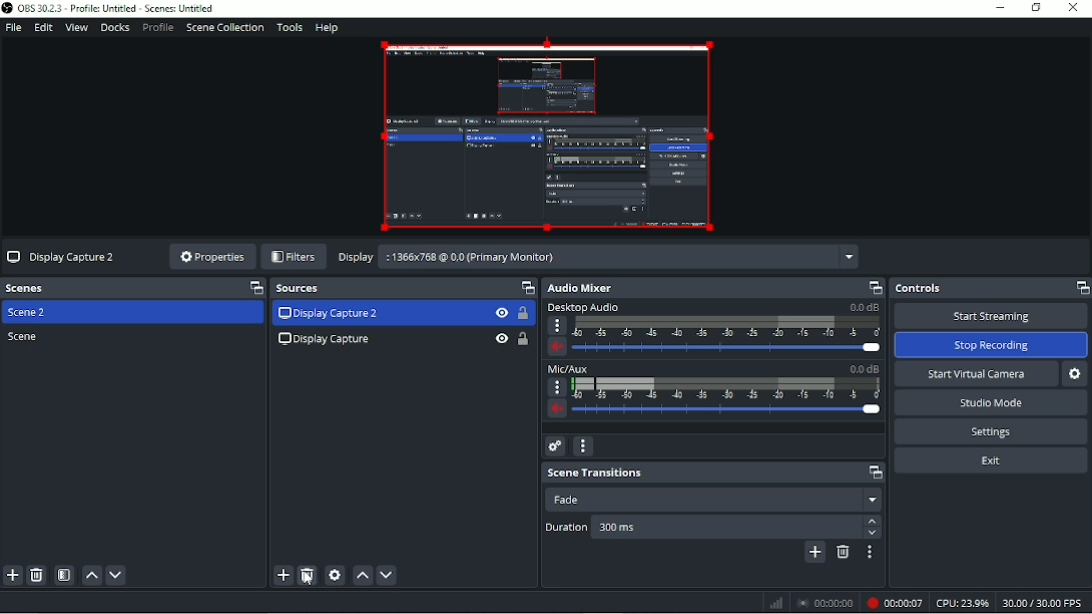 The width and height of the screenshot is (1092, 614). I want to click on Scene, so click(24, 337).